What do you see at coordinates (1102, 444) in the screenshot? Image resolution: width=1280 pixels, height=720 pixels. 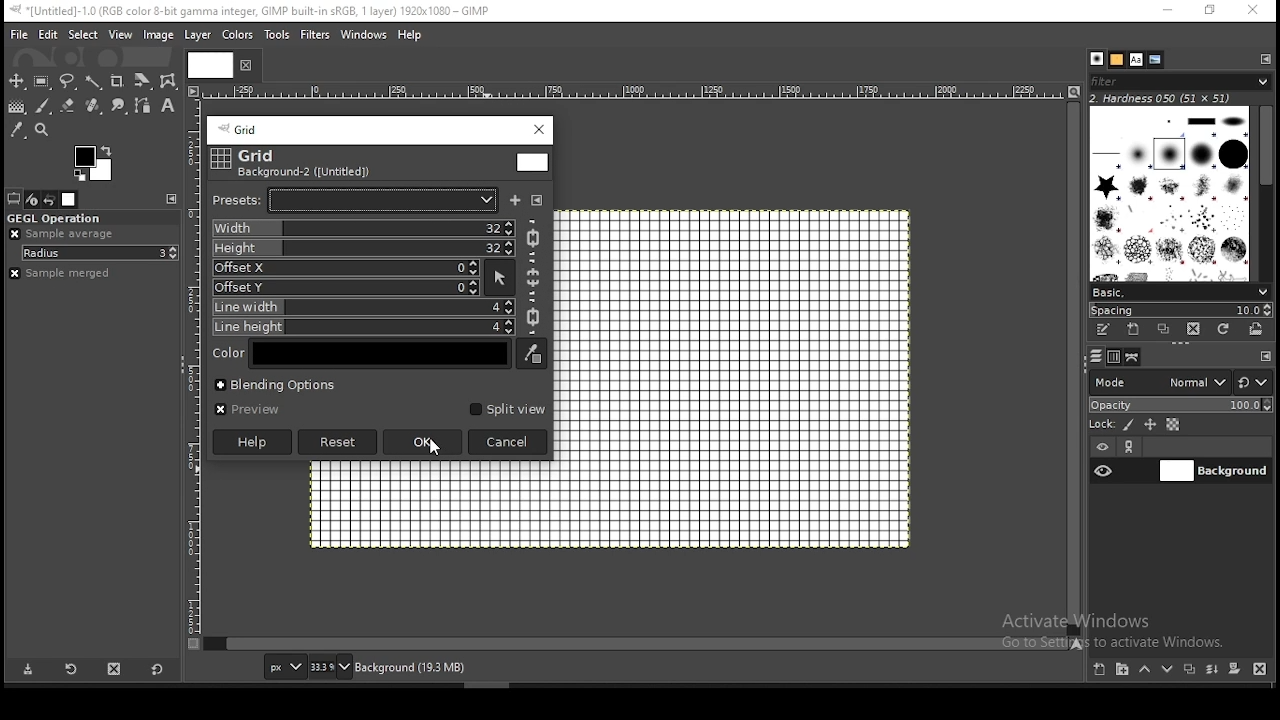 I see `layer visibility` at bounding box center [1102, 444].